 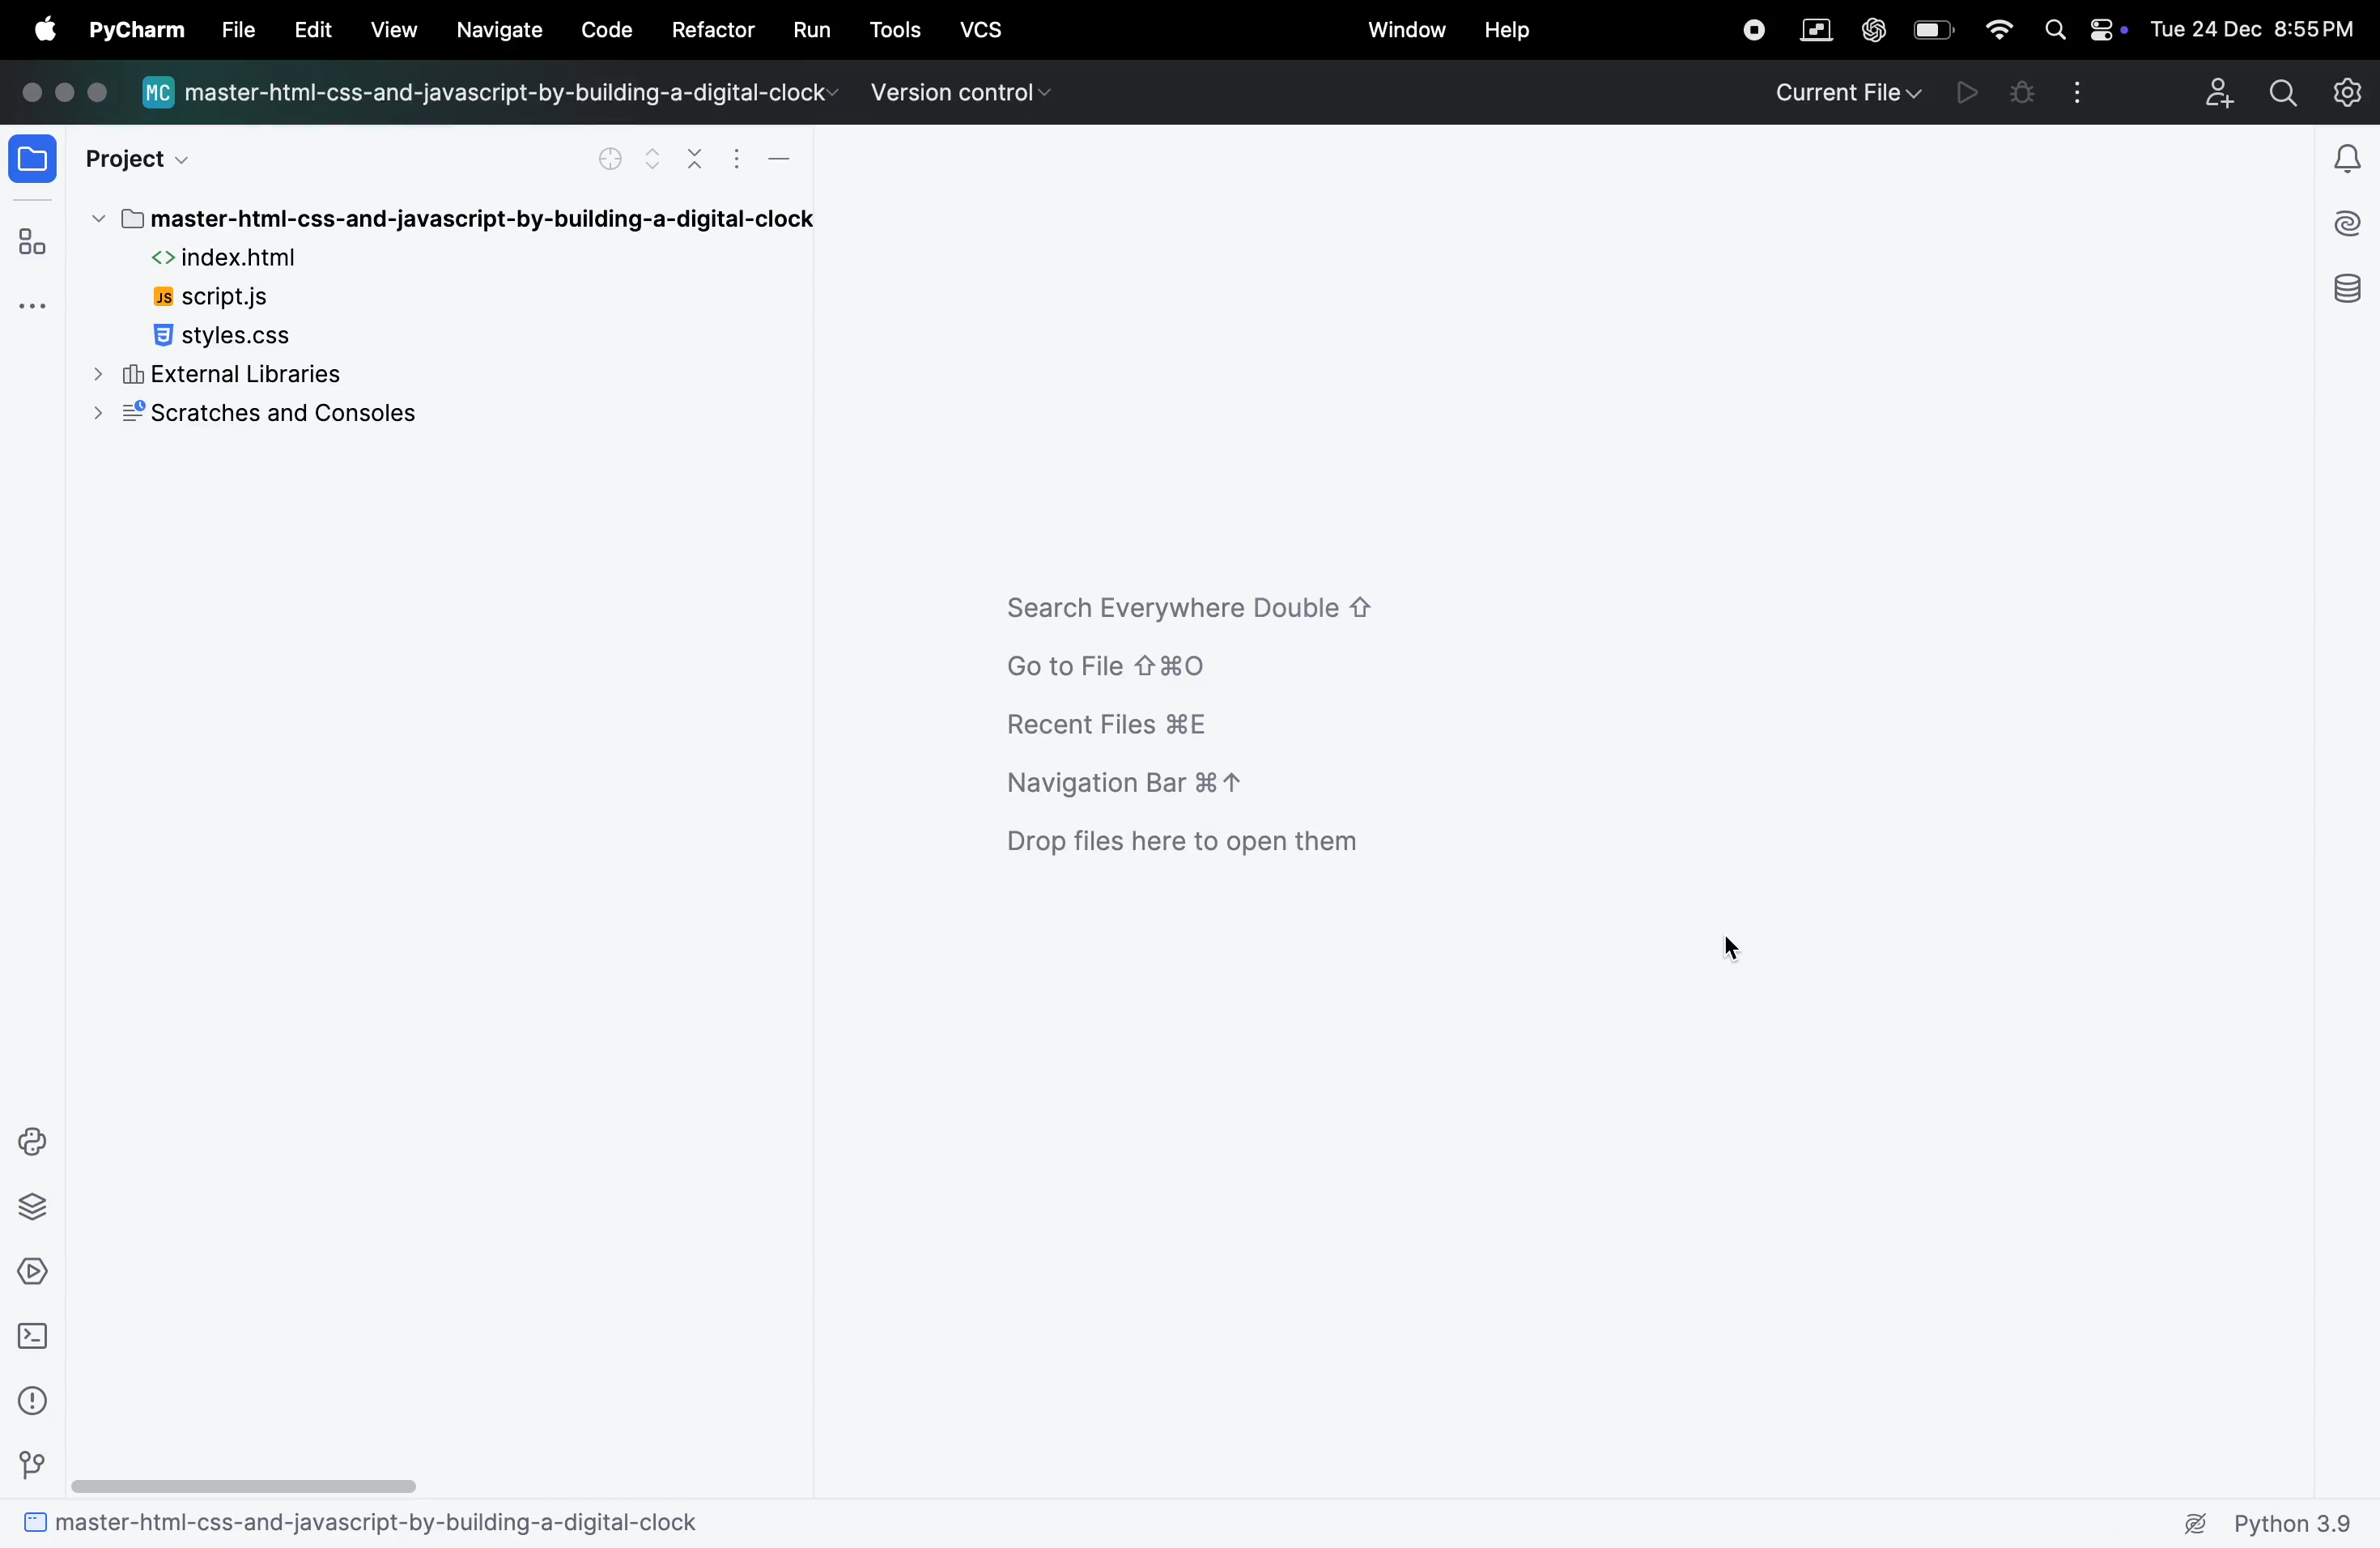 I want to click on run, so click(x=810, y=33).